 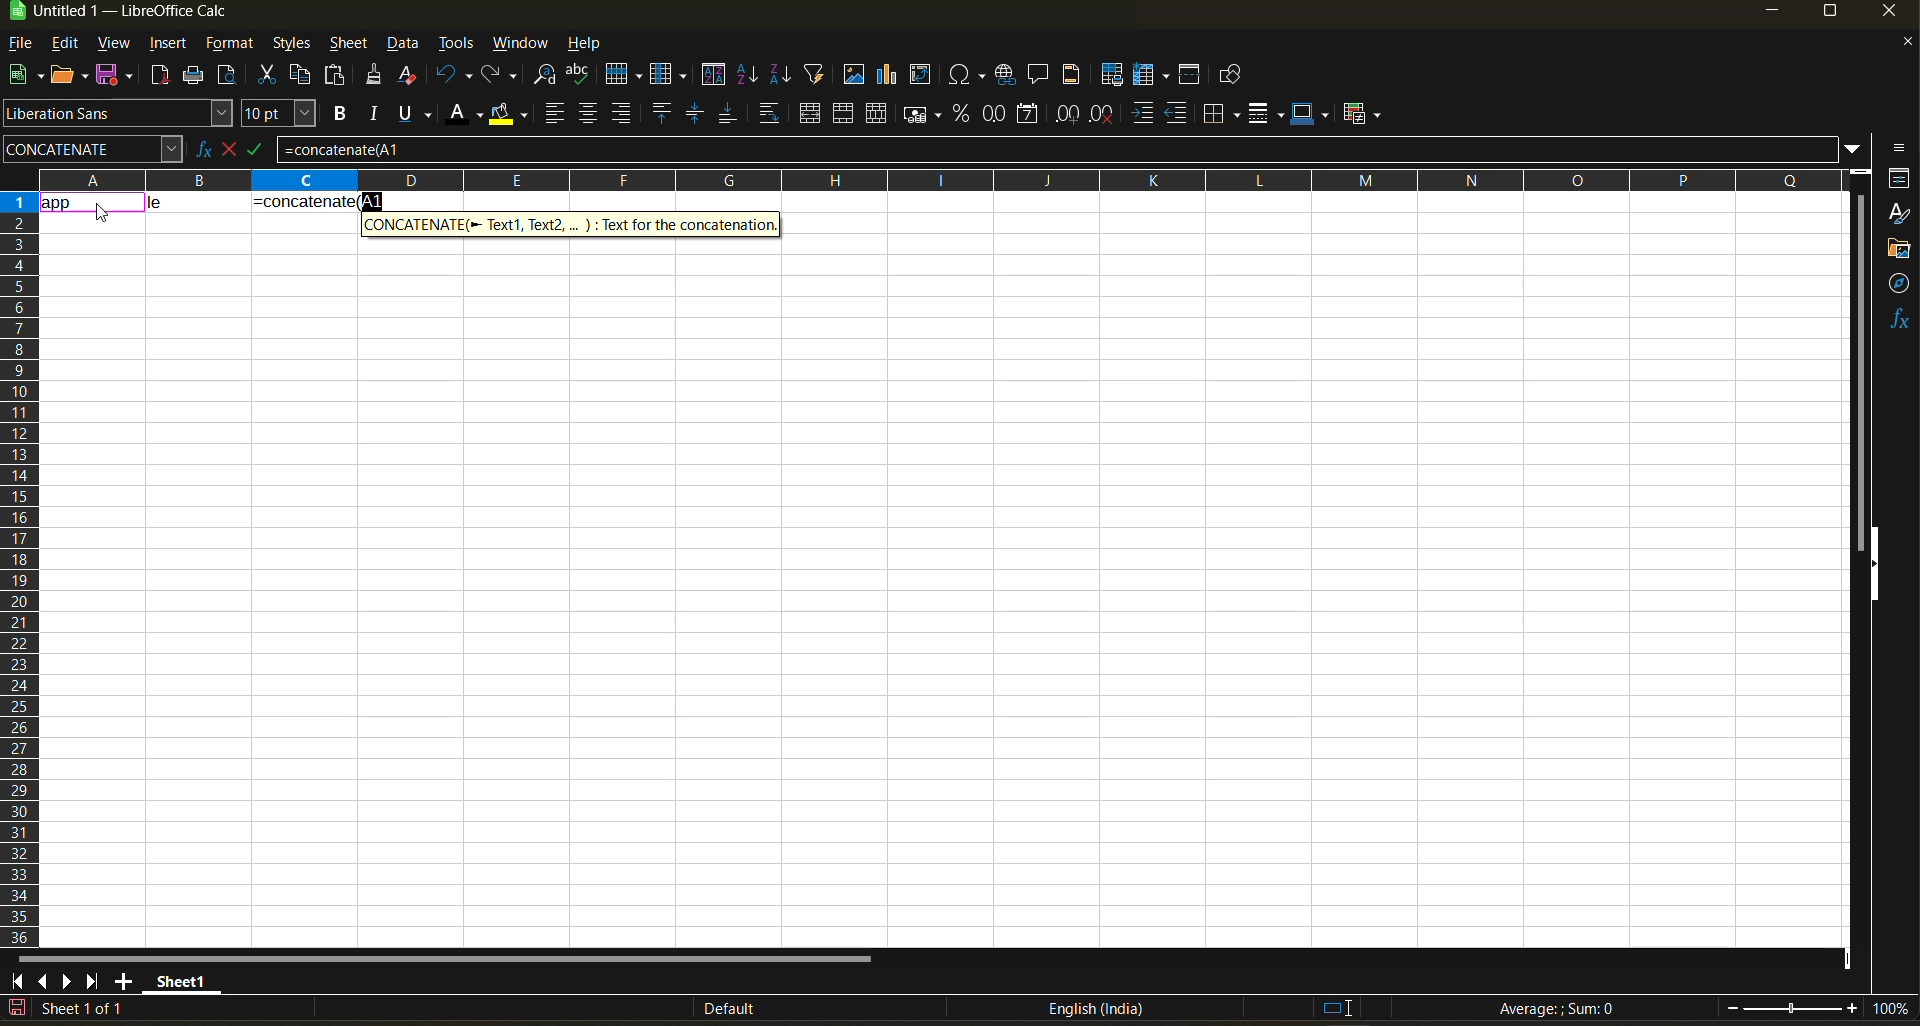 What do you see at coordinates (846, 117) in the screenshot?
I see `merge cells` at bounding box center [846, 117].